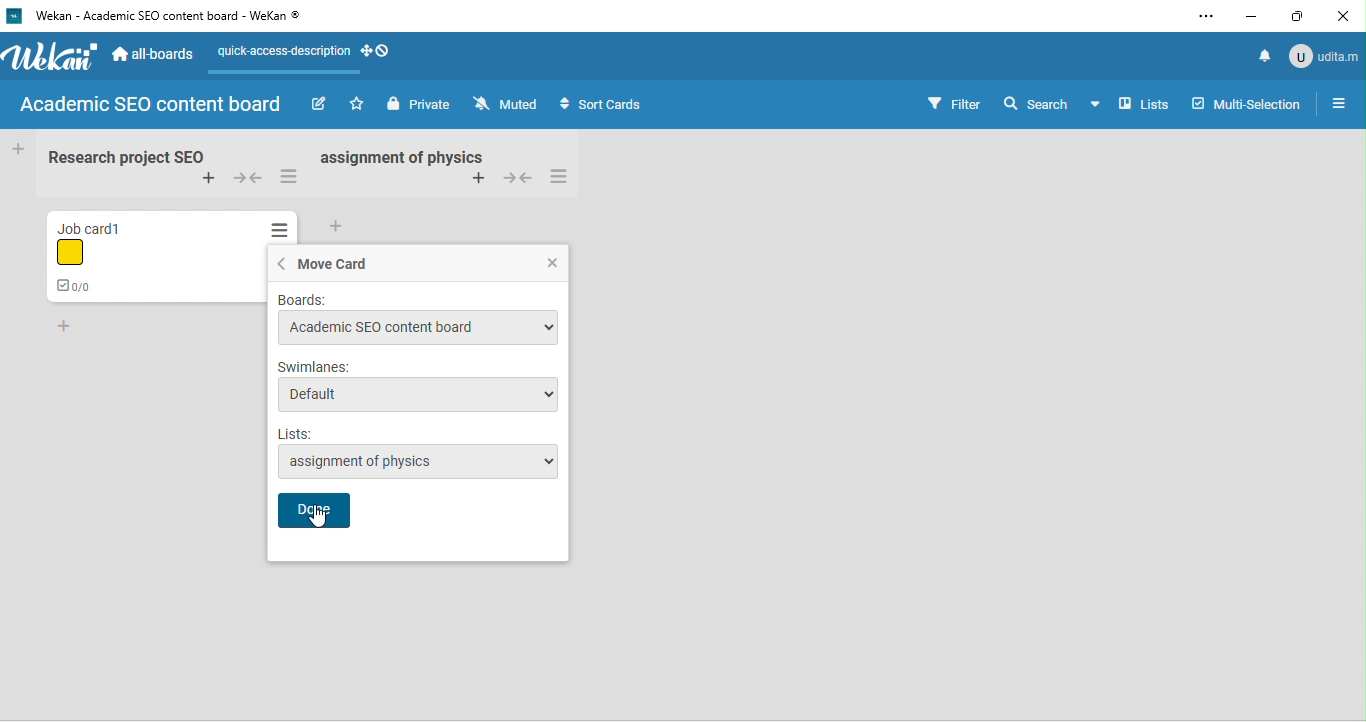  Describe the element at coordinates (1341, 103) in the screenshot. I see `open/close sidebar` at that location.